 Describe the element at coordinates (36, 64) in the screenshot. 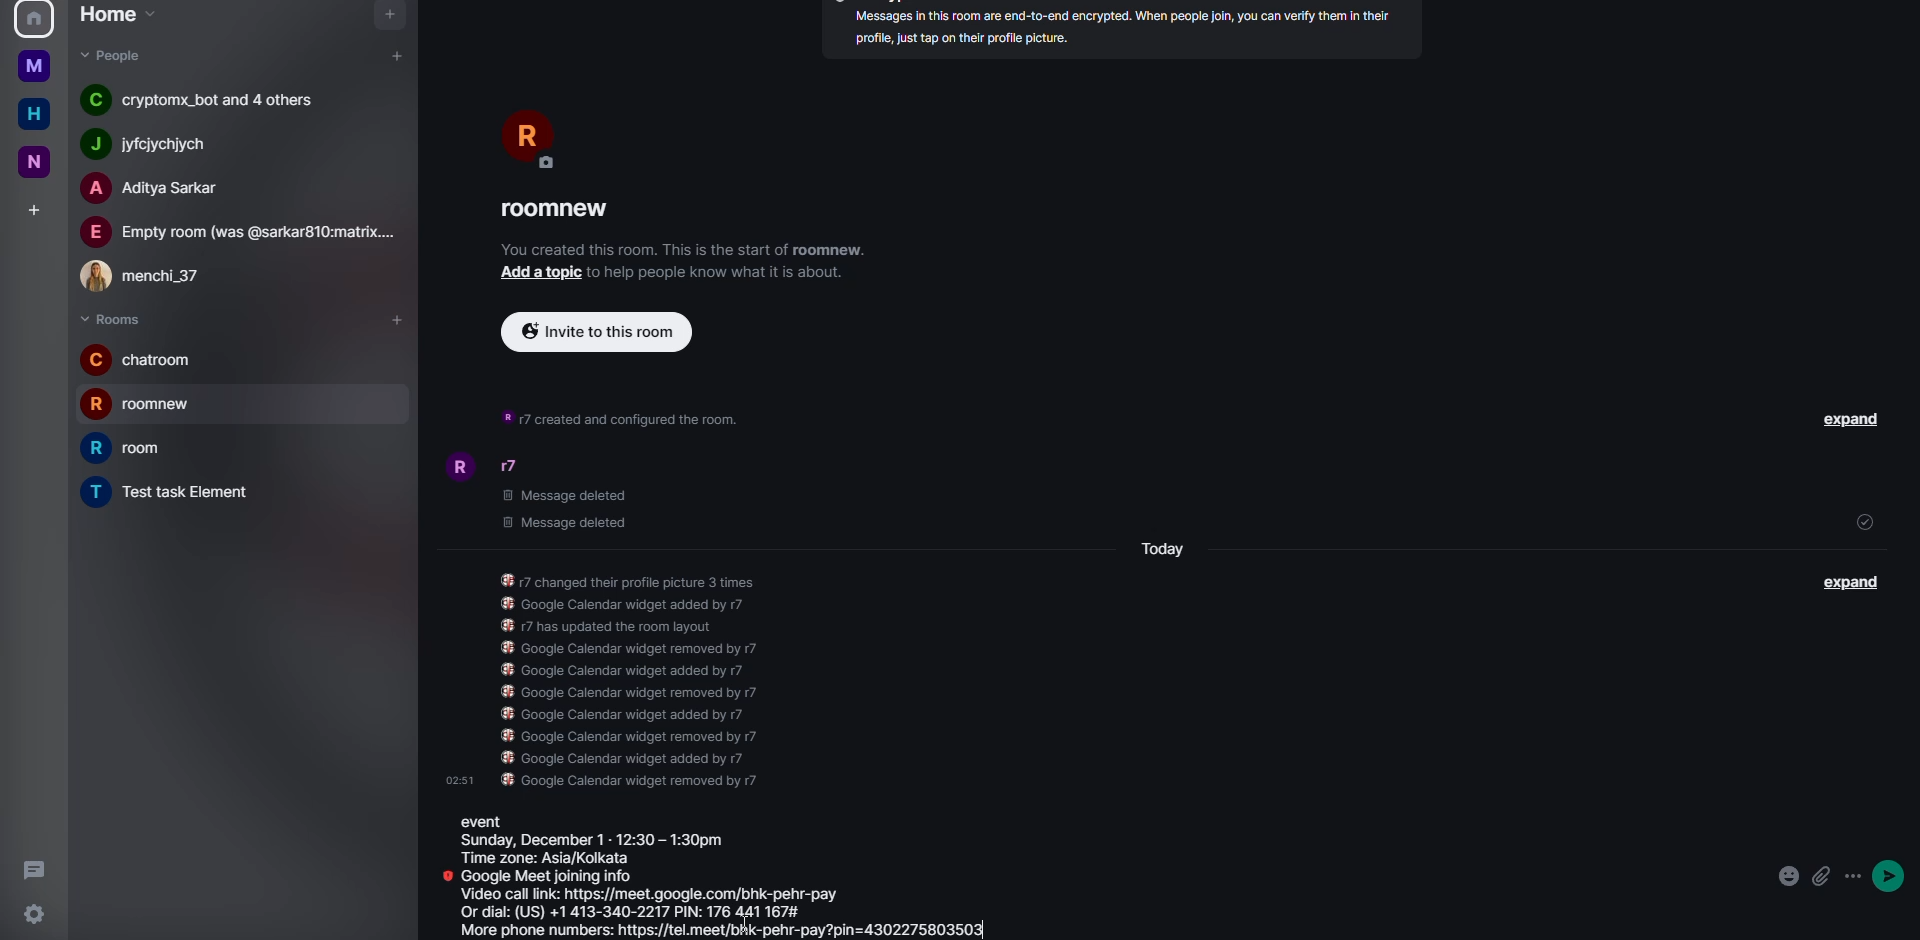

I see `home` at that location.